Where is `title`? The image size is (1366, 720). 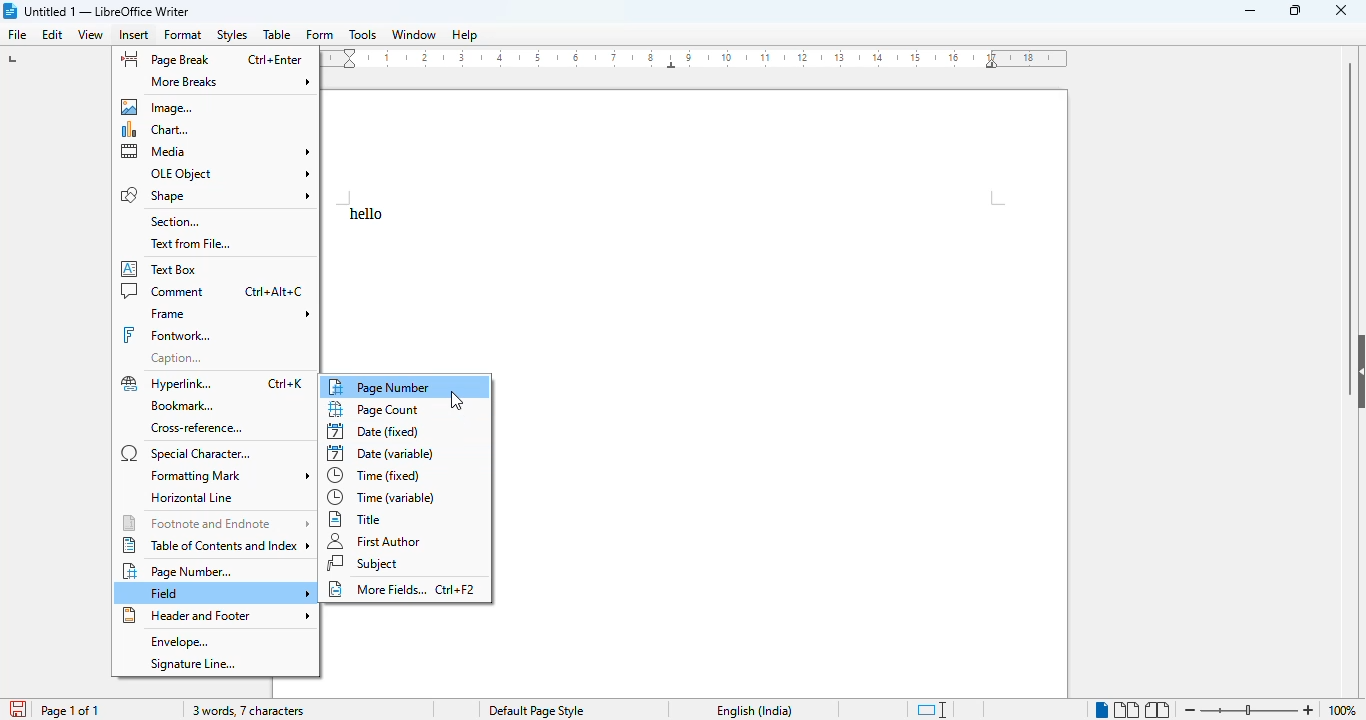
title is located at coordinates (357, 519).